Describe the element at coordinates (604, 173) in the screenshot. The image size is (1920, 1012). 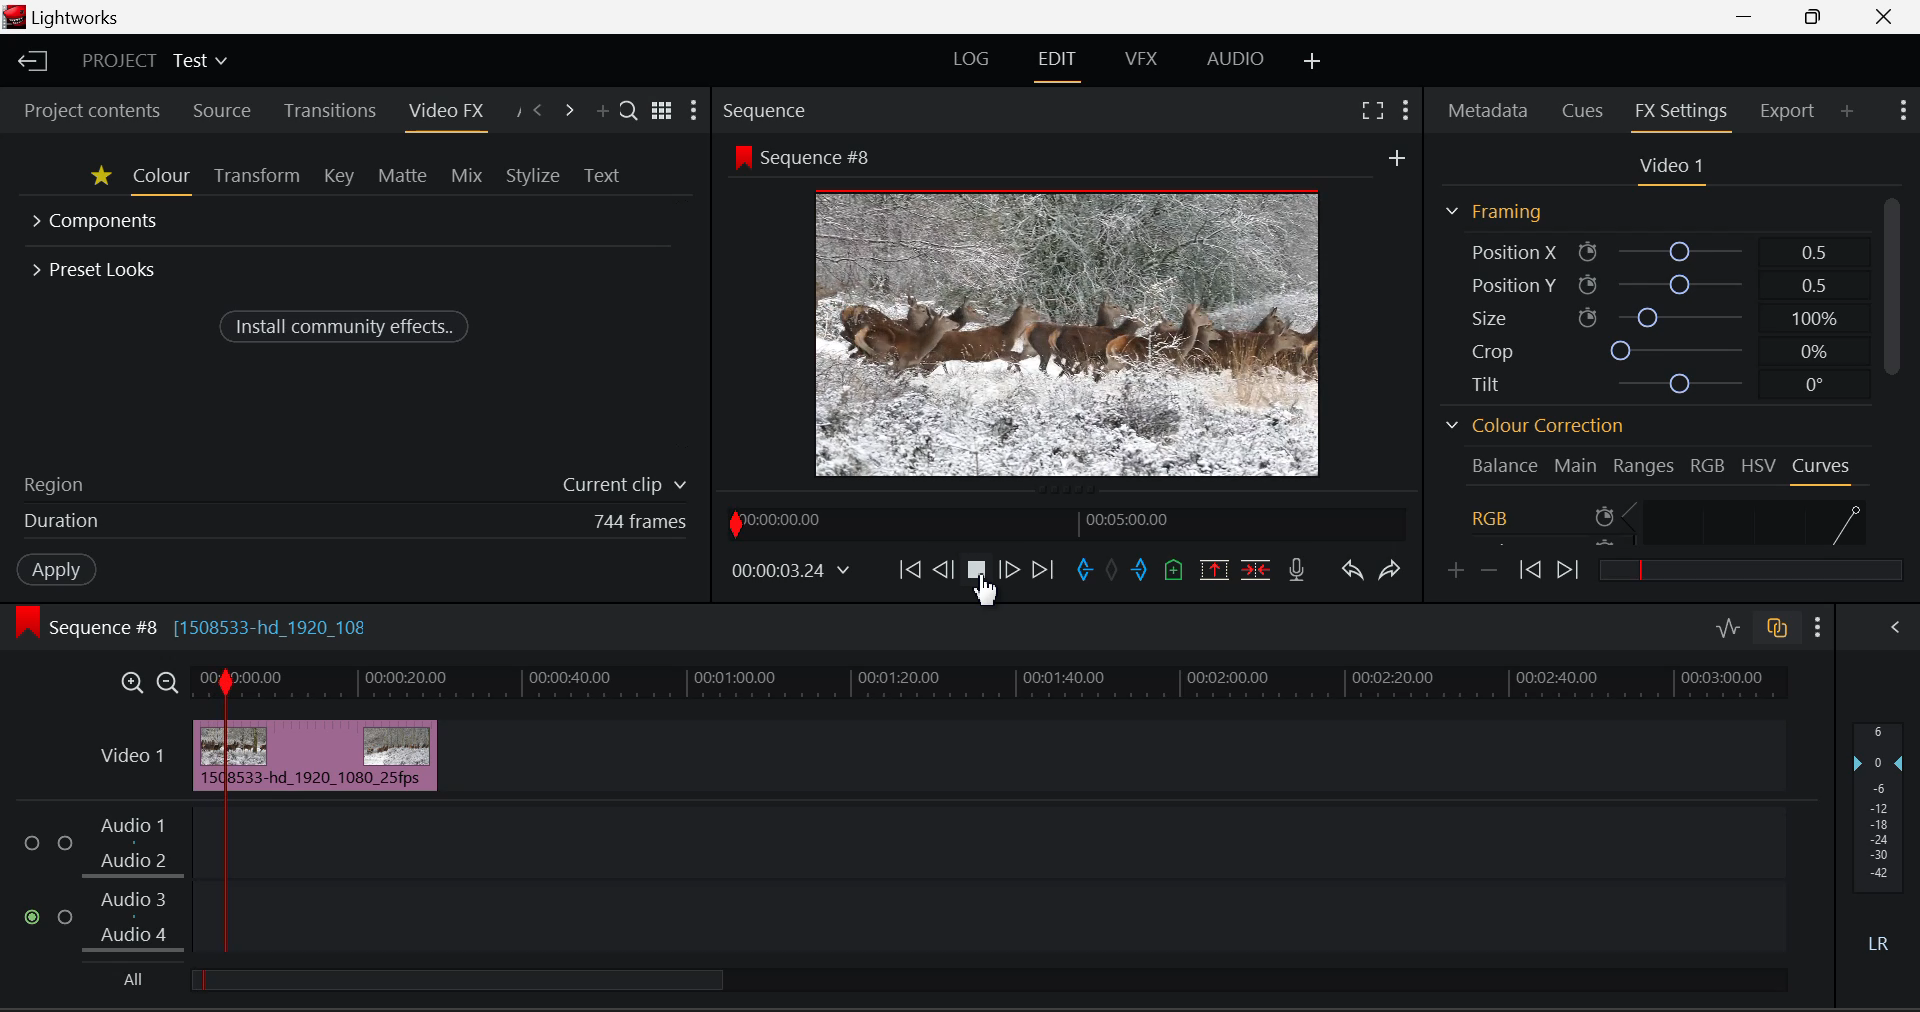
I see `Text` at that location.